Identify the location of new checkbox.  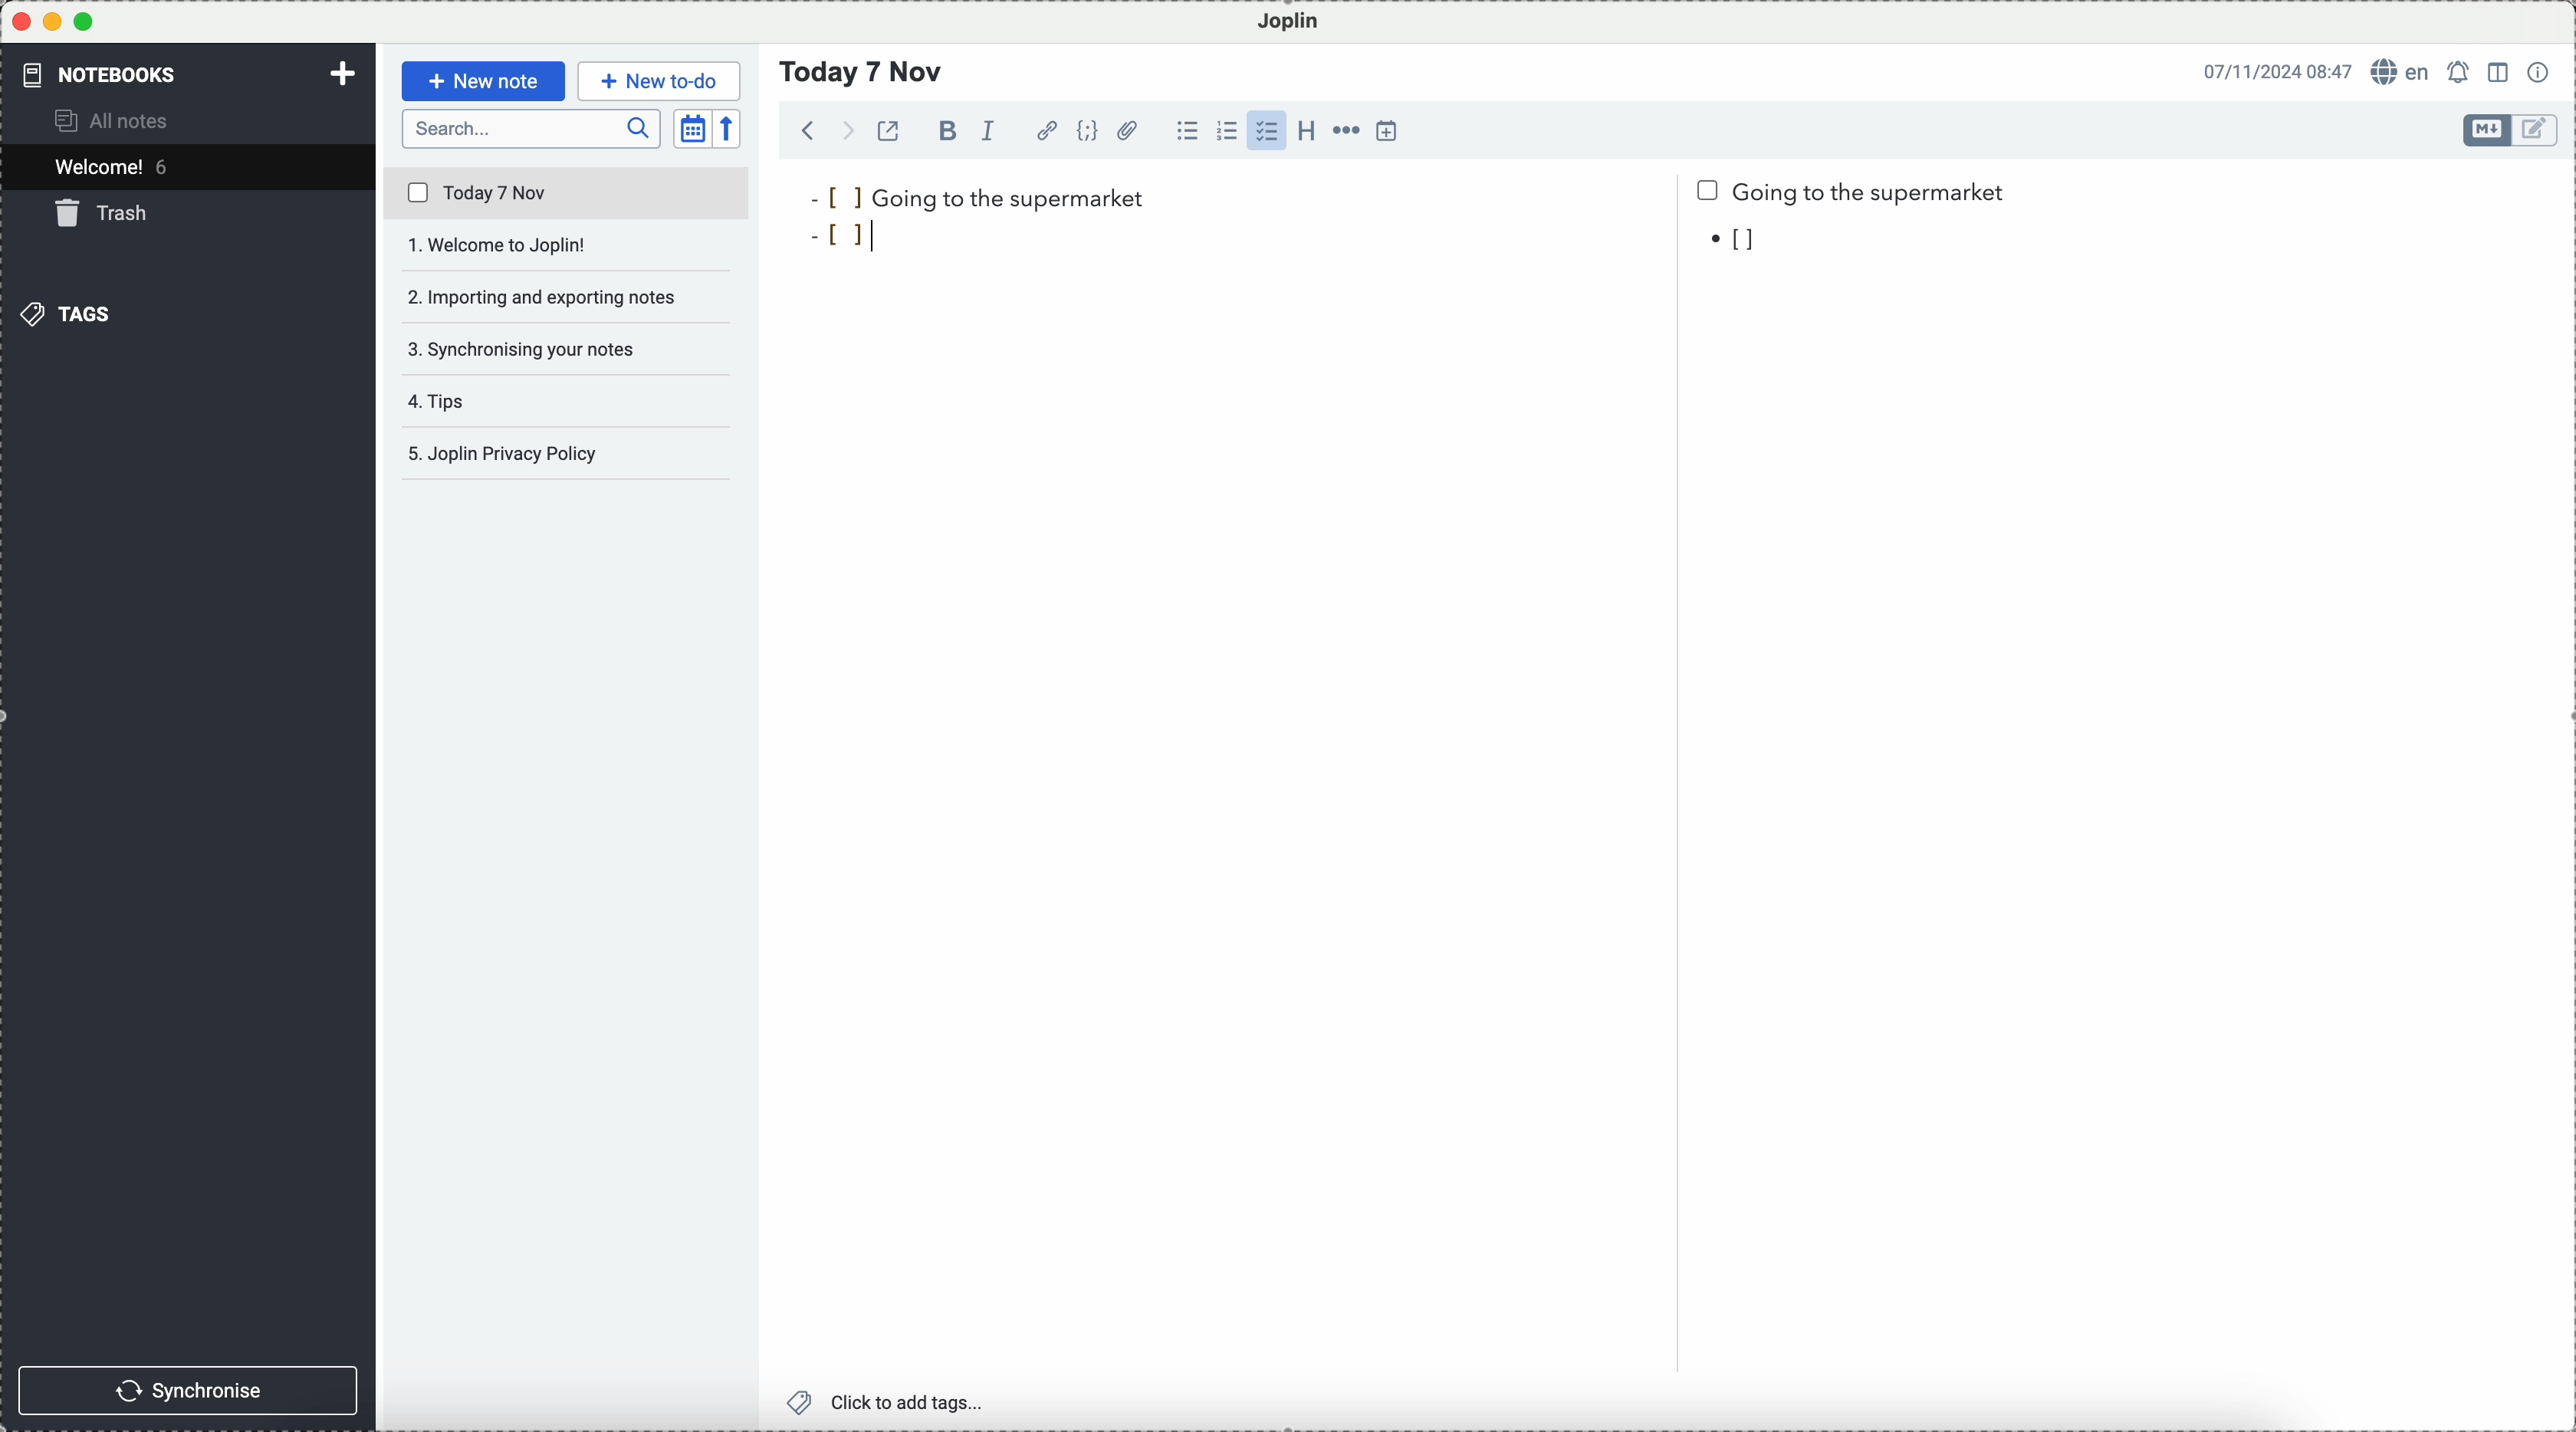
(1742, 242).